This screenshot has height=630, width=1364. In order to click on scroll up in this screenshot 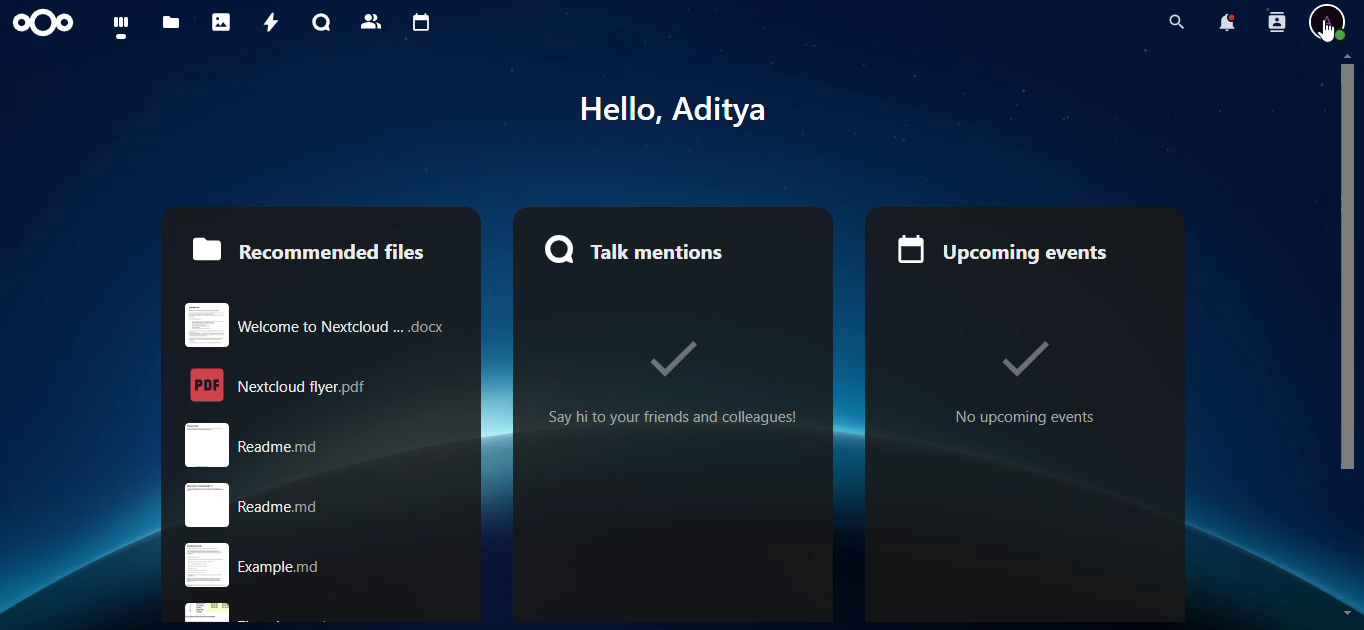, I will do `click(1346, 56)`.